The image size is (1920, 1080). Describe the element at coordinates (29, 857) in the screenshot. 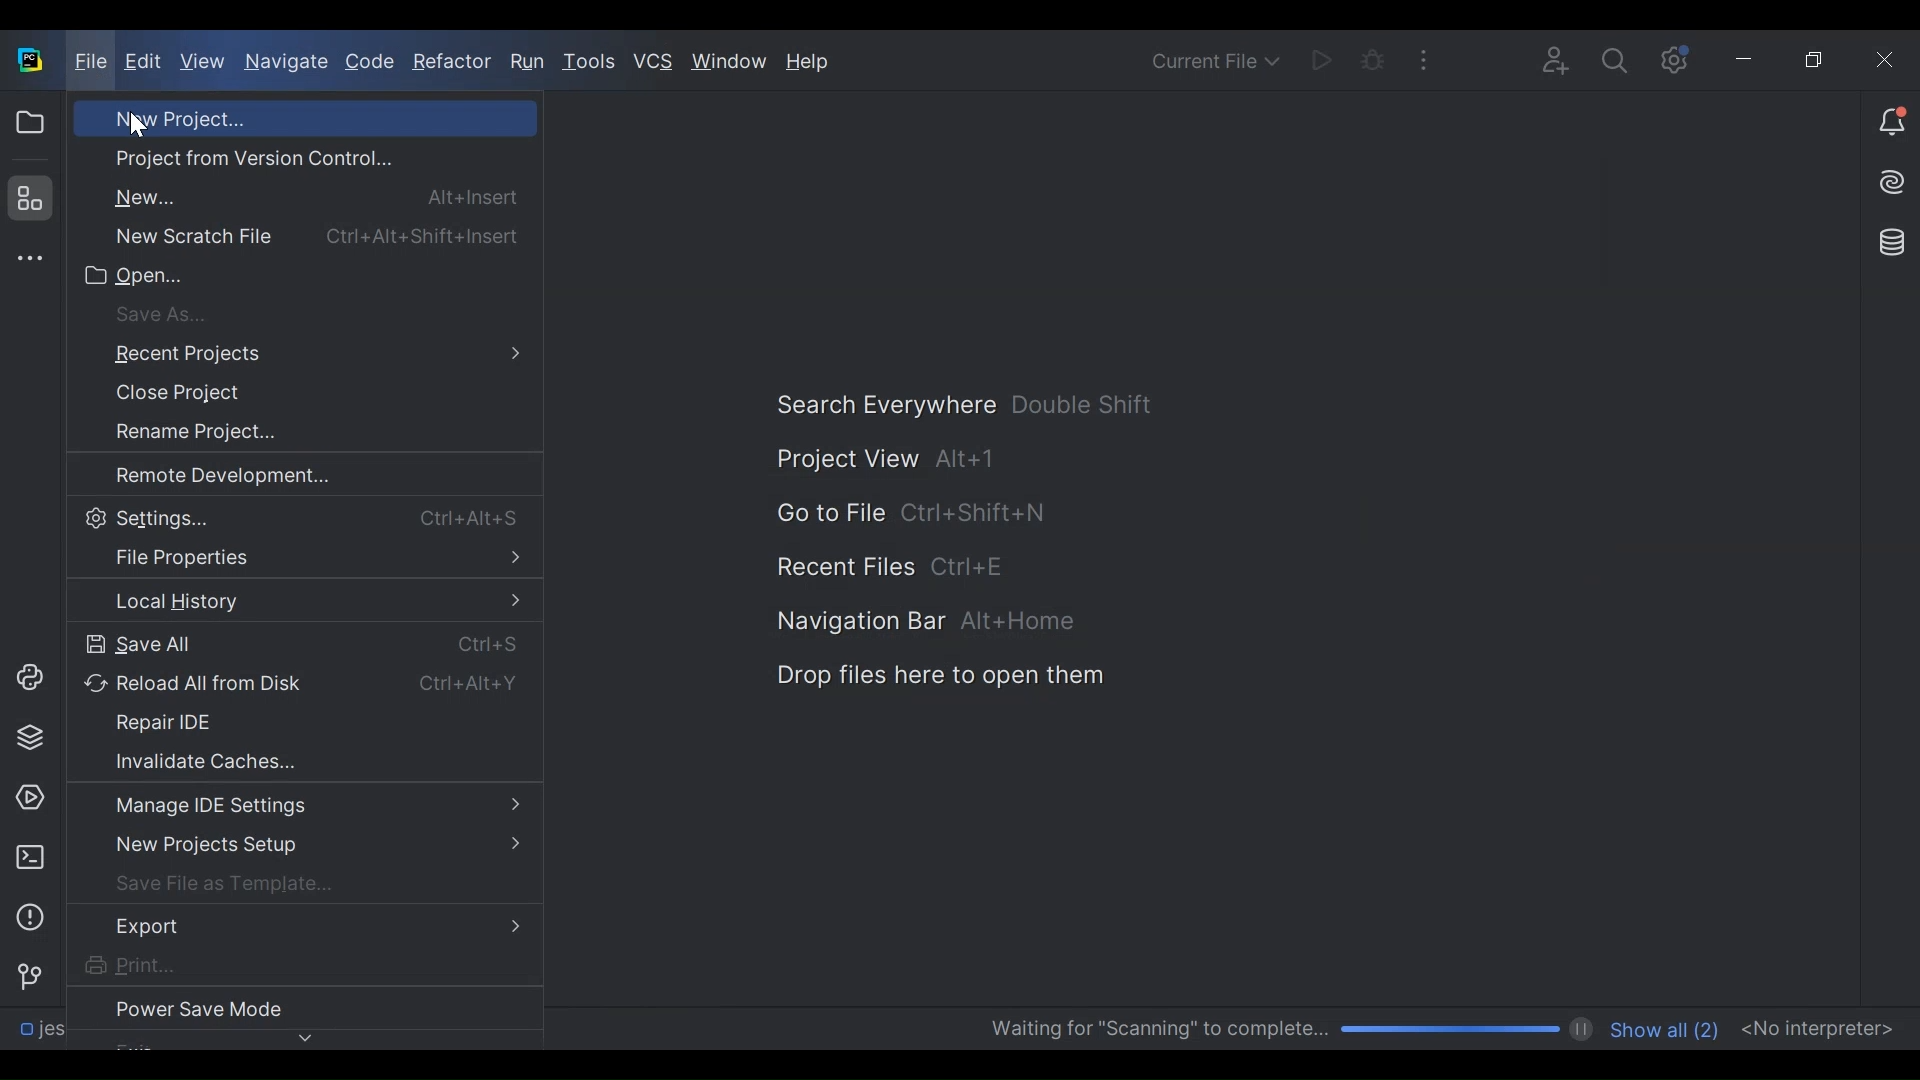

I see `Terminal` at that location.